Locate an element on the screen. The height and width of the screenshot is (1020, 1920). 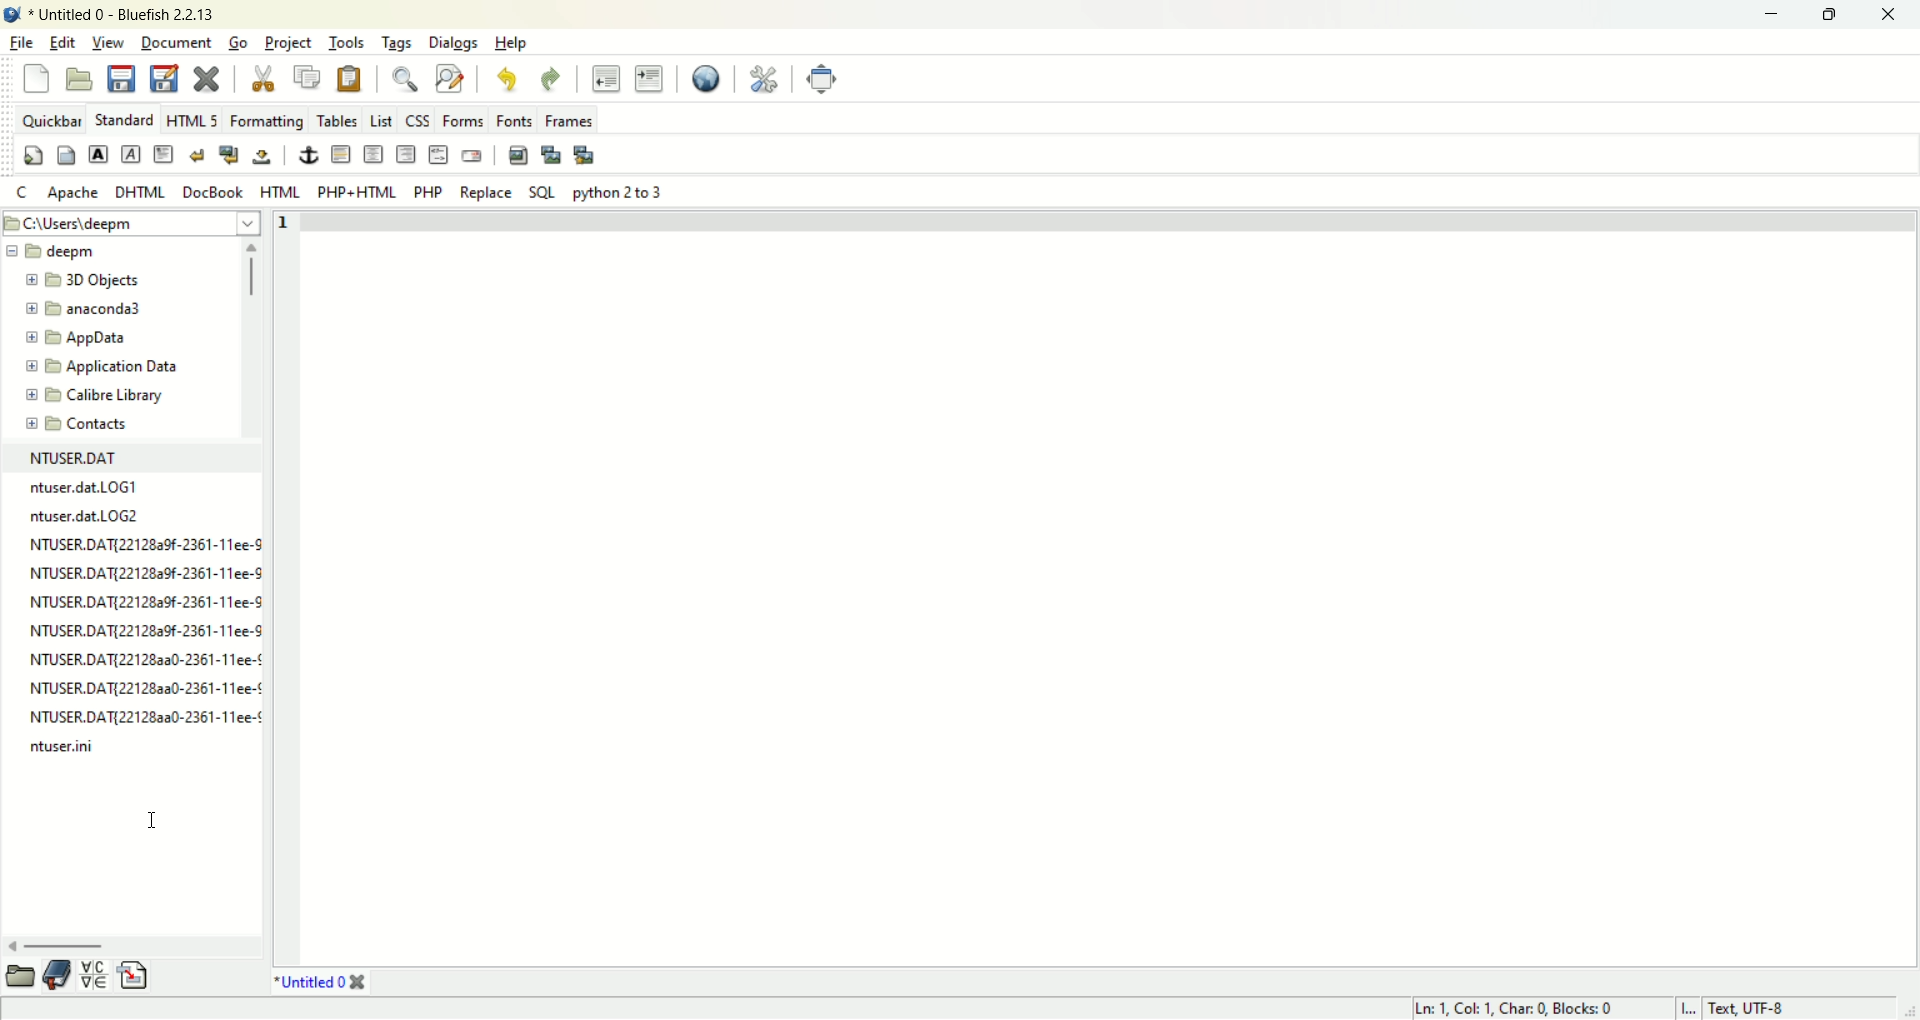
HTML is located at coordinates (281, 191).